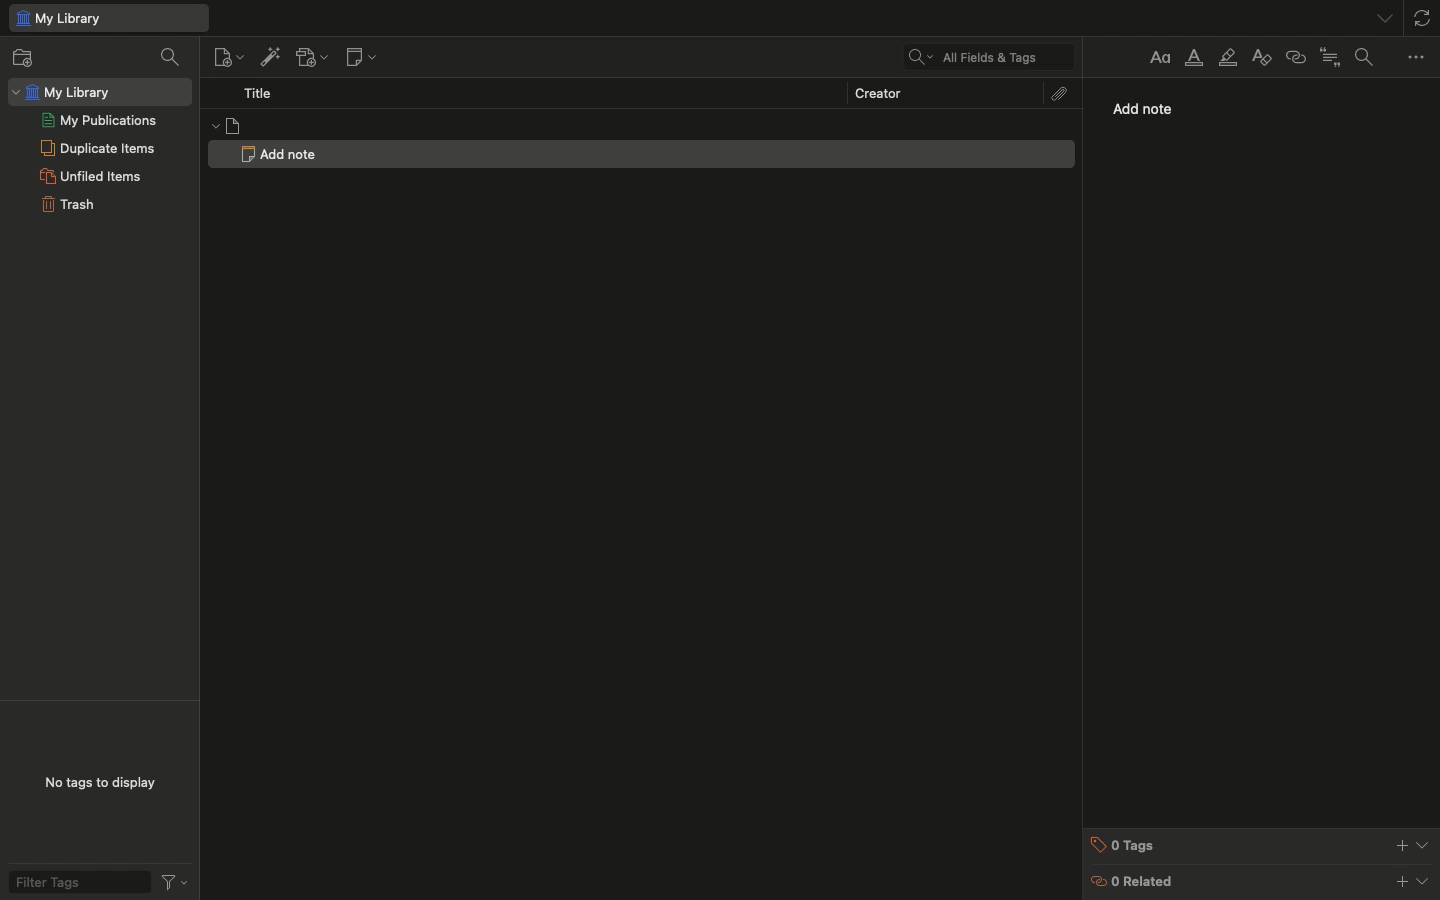 This screenshot has width=1440, height=900. What do you see at coordinates (1424, 15) in the screenshot?
I see `Sync` at bounding box center [1424, 15].